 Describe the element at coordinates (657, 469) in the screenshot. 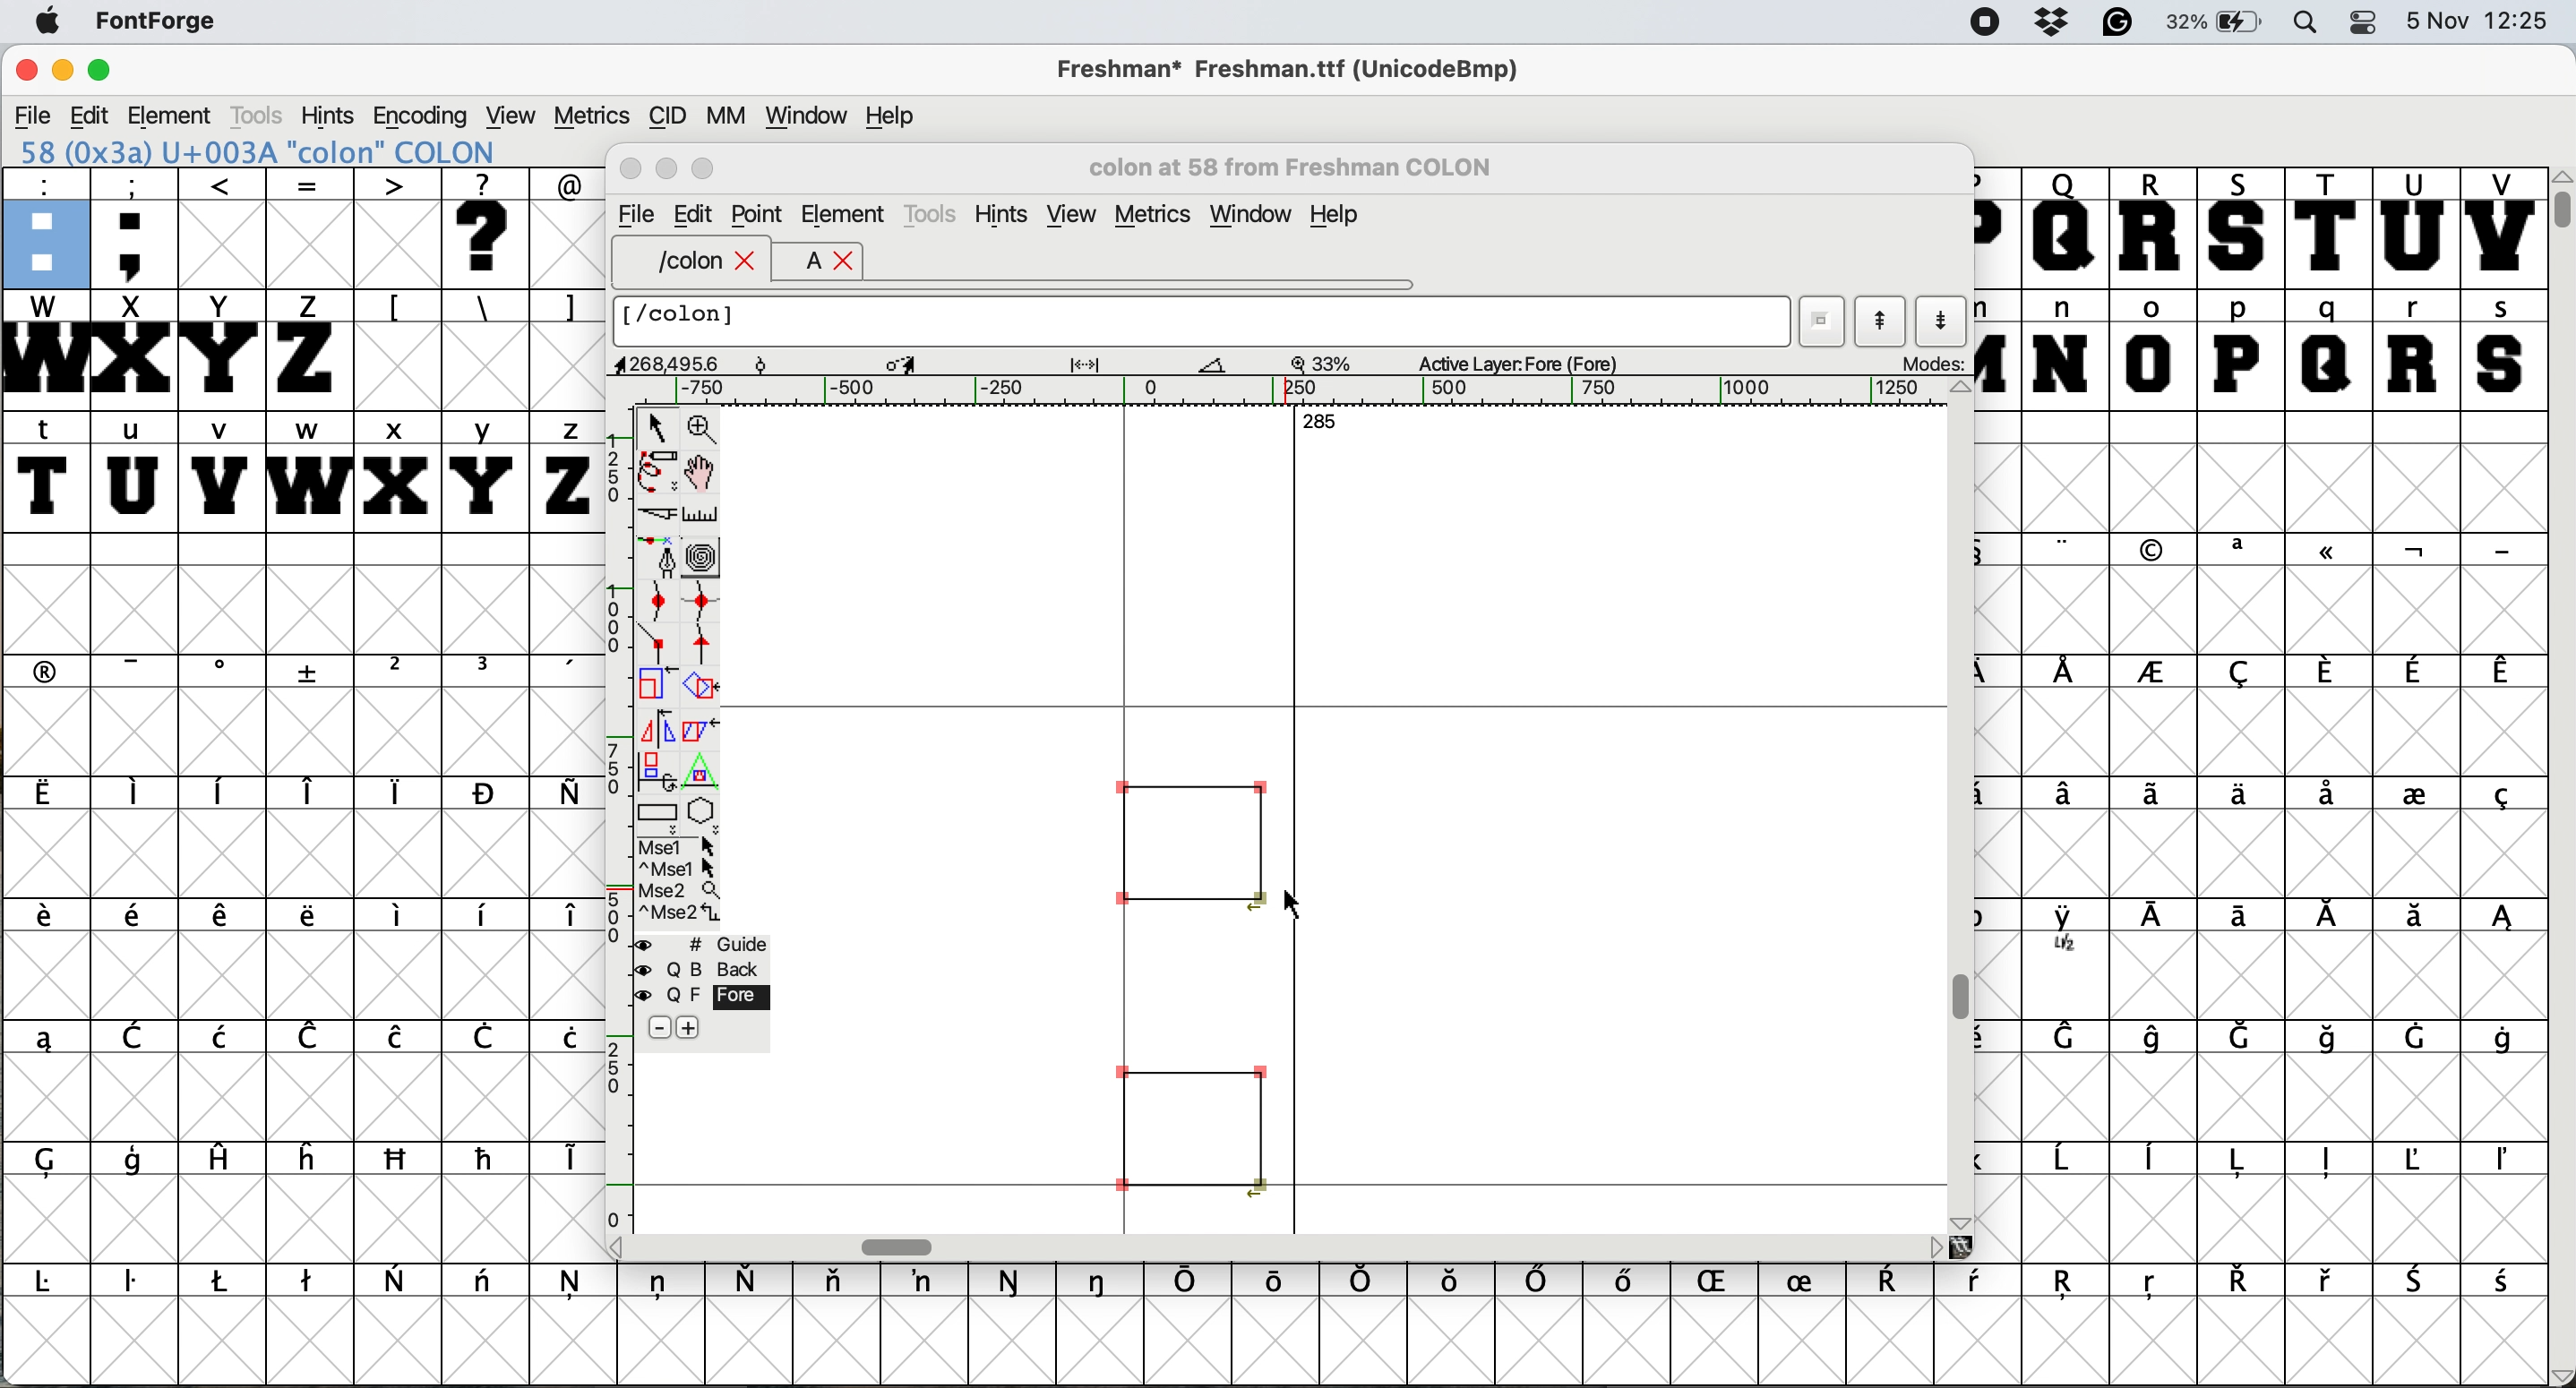

I see `draw freehand curve` at that location.